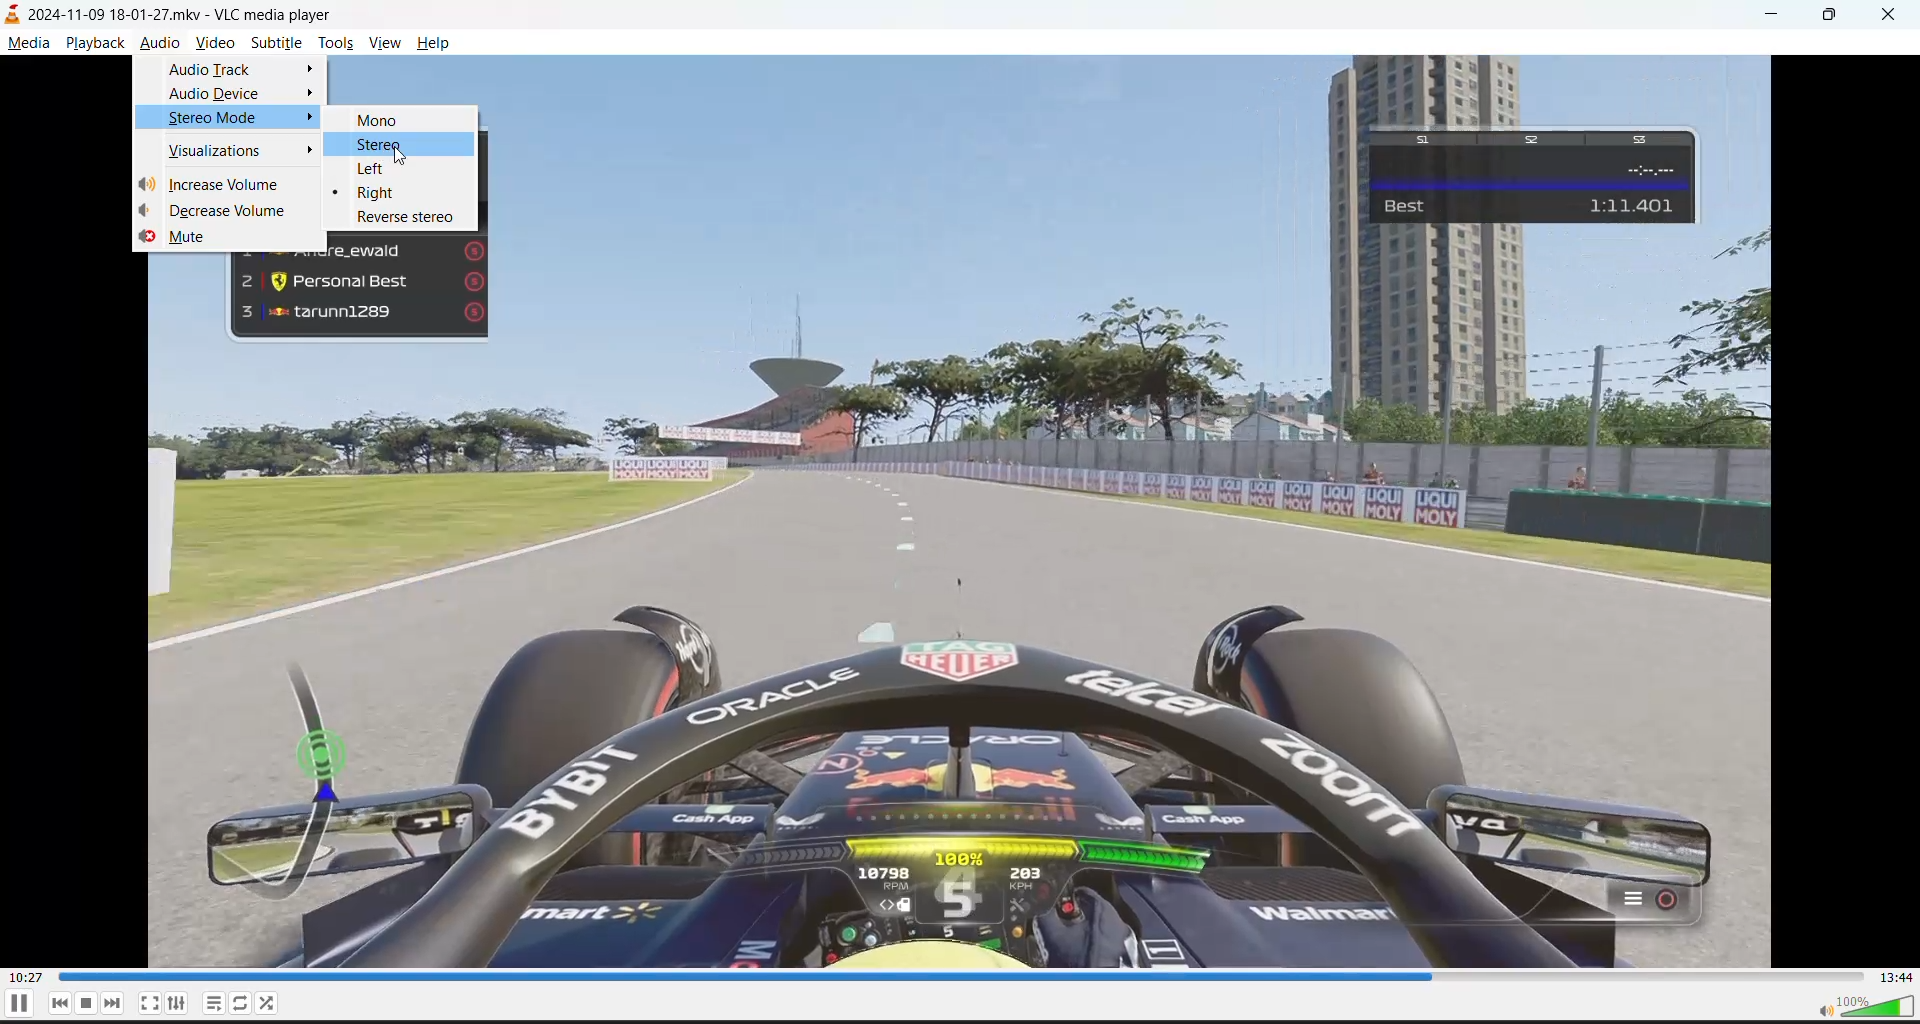 The height and width of the screenshot is (1024, 1920). What do you see at coordinates (372, 170) in the screenshot?
I see `left` at bounding box center [372, 170].